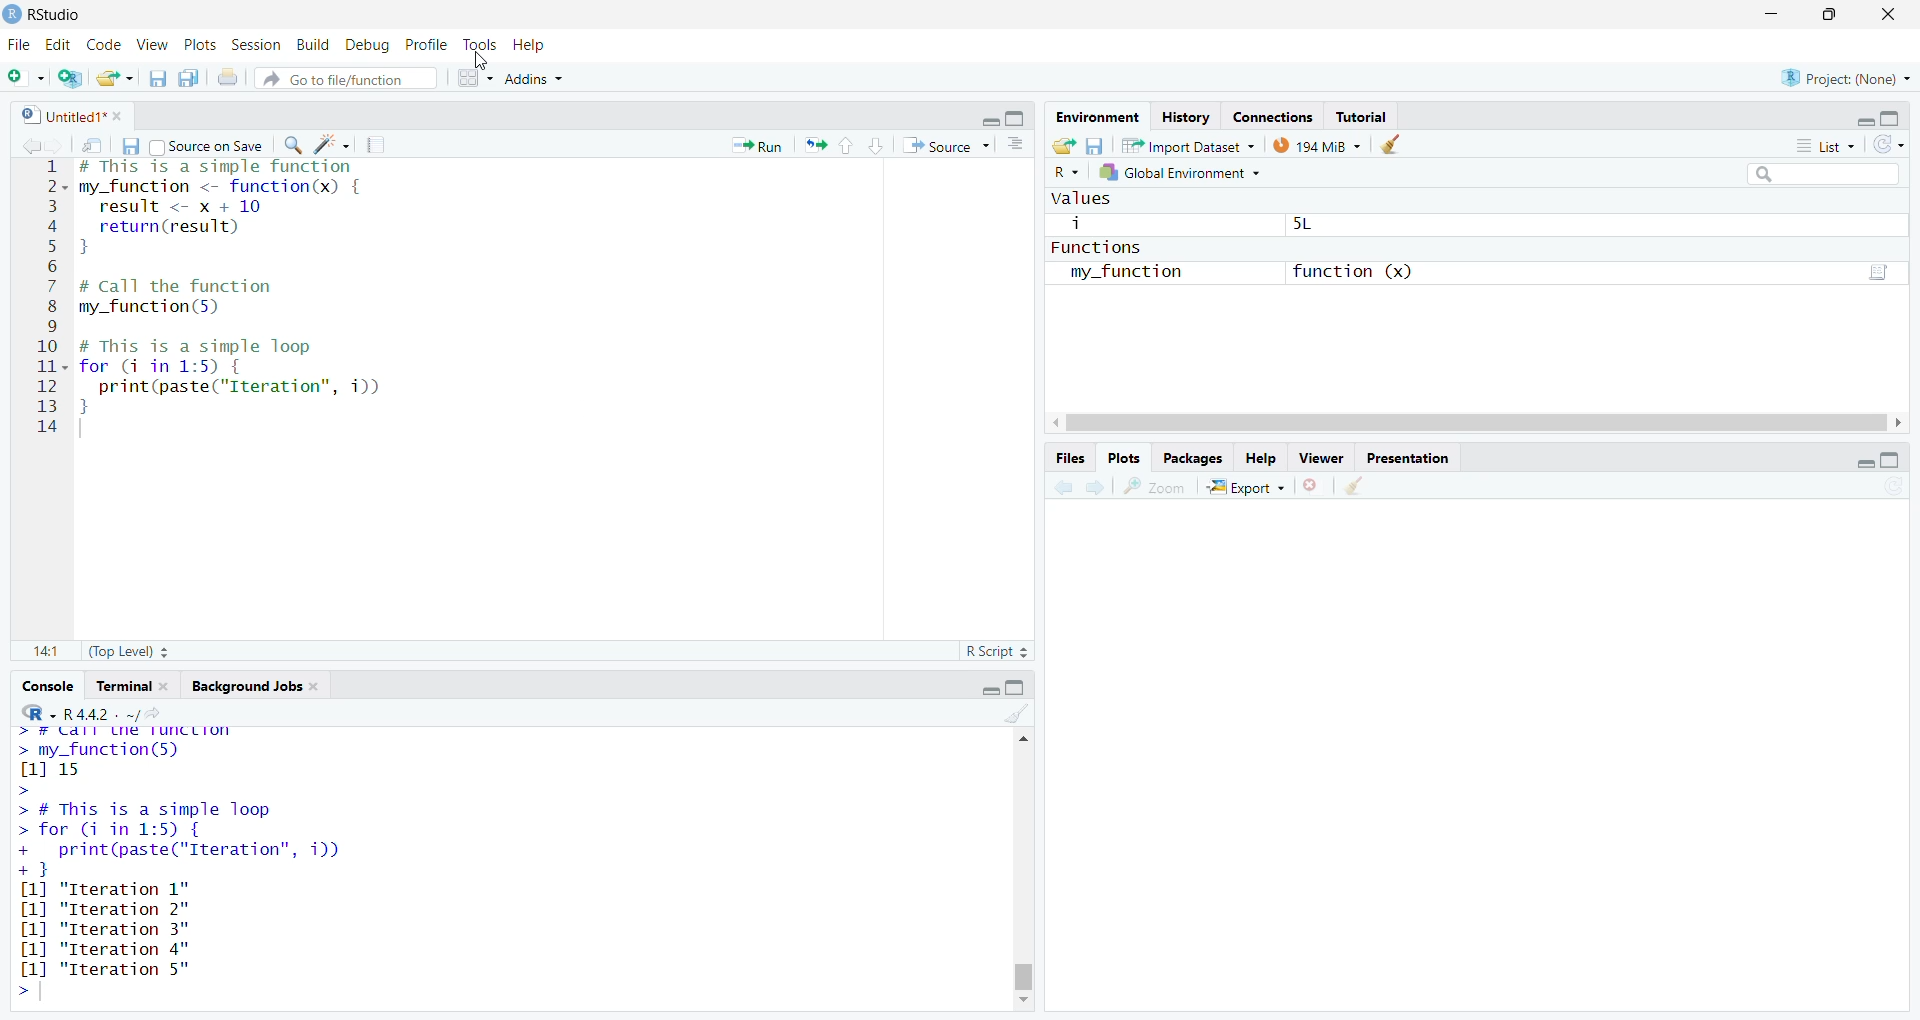 Image resolution: width=1920 pixels, height=1020 pixels. What do you see at coordinates (1079, 224) in the screenshot?
I see `i` at bounding box center [1079, 224].